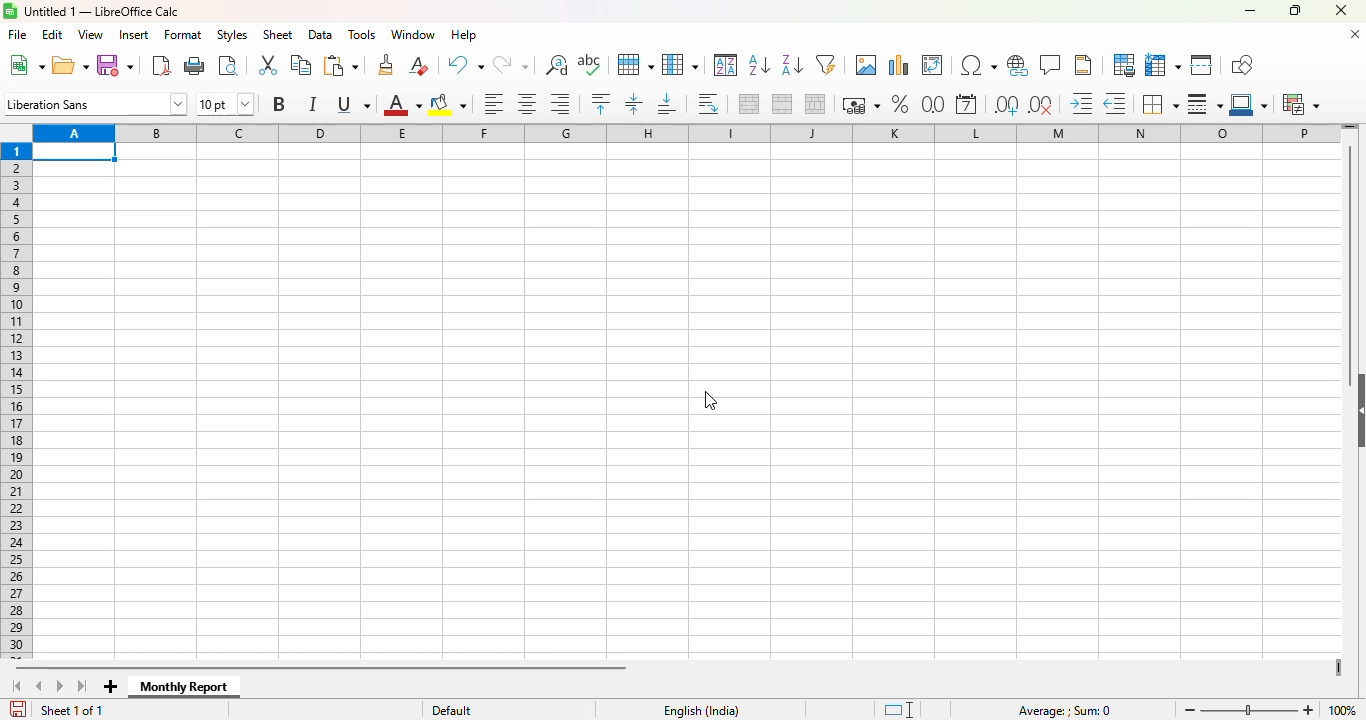 This screenshot has height=720, width=1366. What do you see at coordinates (26, 65) in the screenshot?
I see `new` at bounding box center [26, 65].